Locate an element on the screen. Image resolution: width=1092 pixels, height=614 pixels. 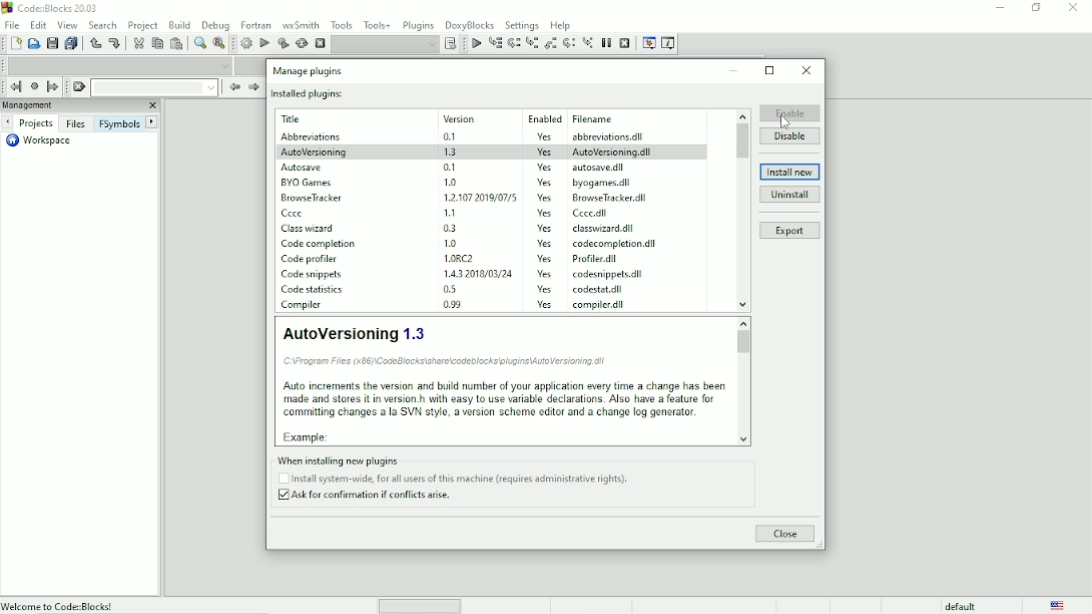
Cursor is located at coordinates (785, 122).